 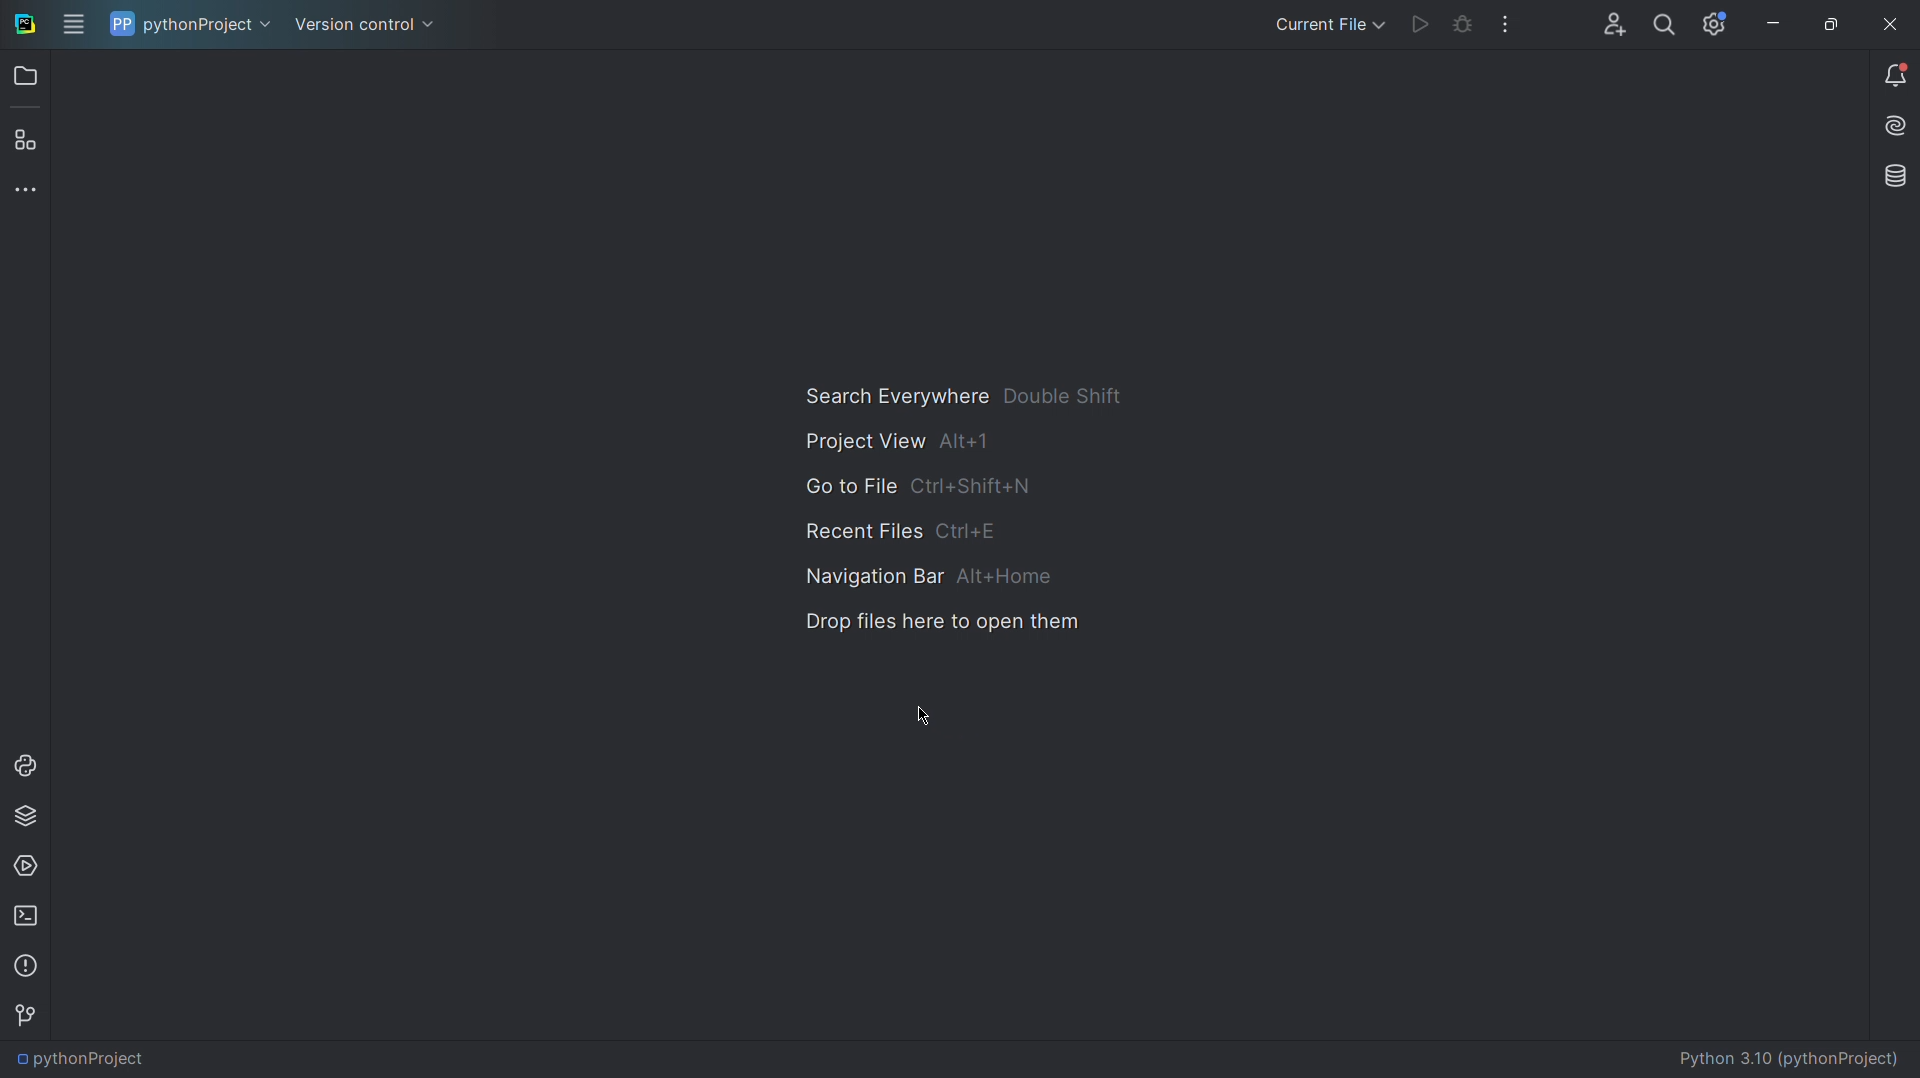 What do you see at coordinates (1715, 26) in the screenshot?
I see `settings` at bounding box center [1715, 26].